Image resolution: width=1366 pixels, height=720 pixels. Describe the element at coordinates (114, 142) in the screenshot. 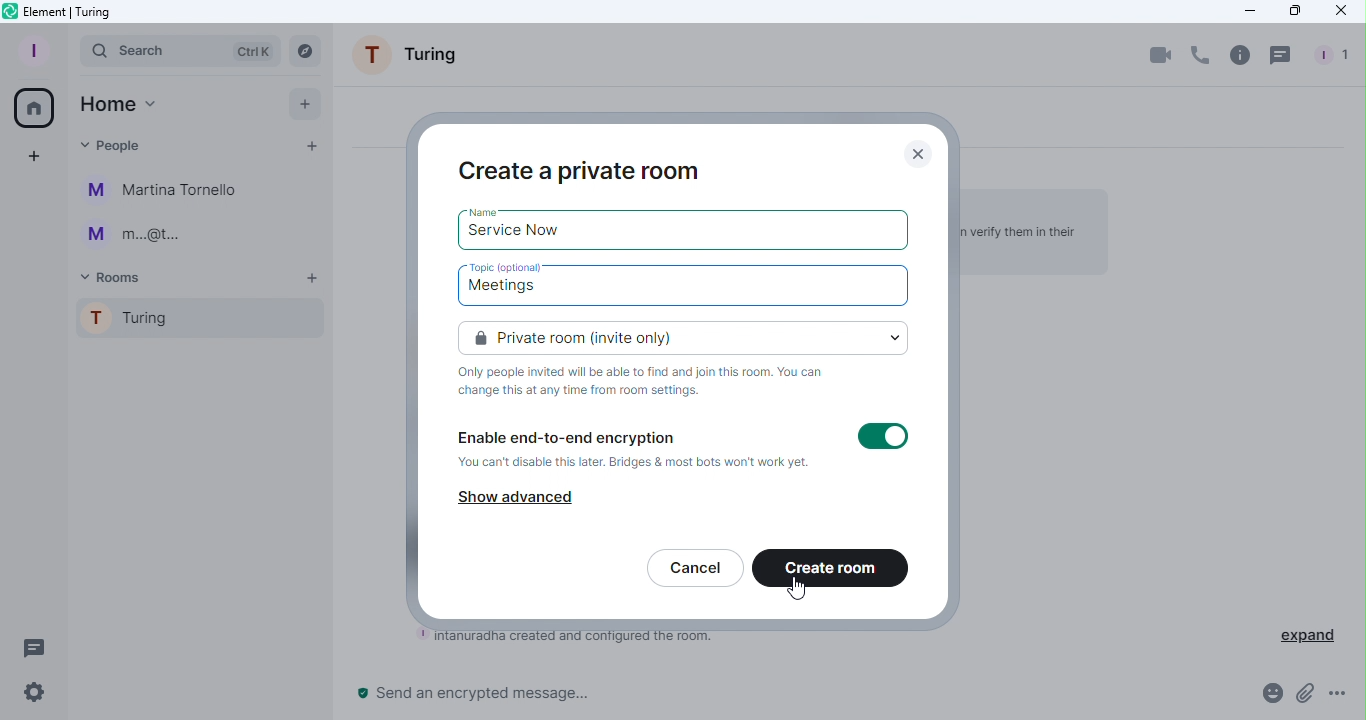

I see `People` at that location.